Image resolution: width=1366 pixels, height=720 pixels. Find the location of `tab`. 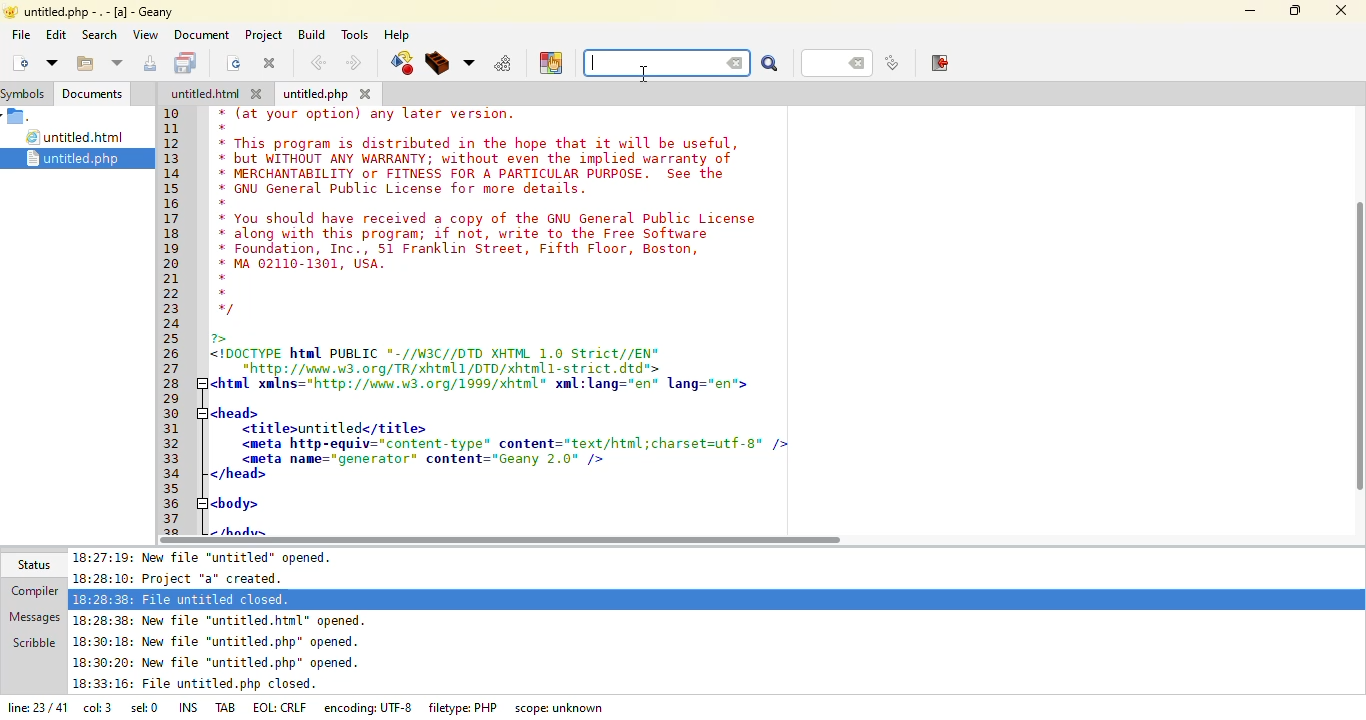

tab is located at coordinates (227, 706).